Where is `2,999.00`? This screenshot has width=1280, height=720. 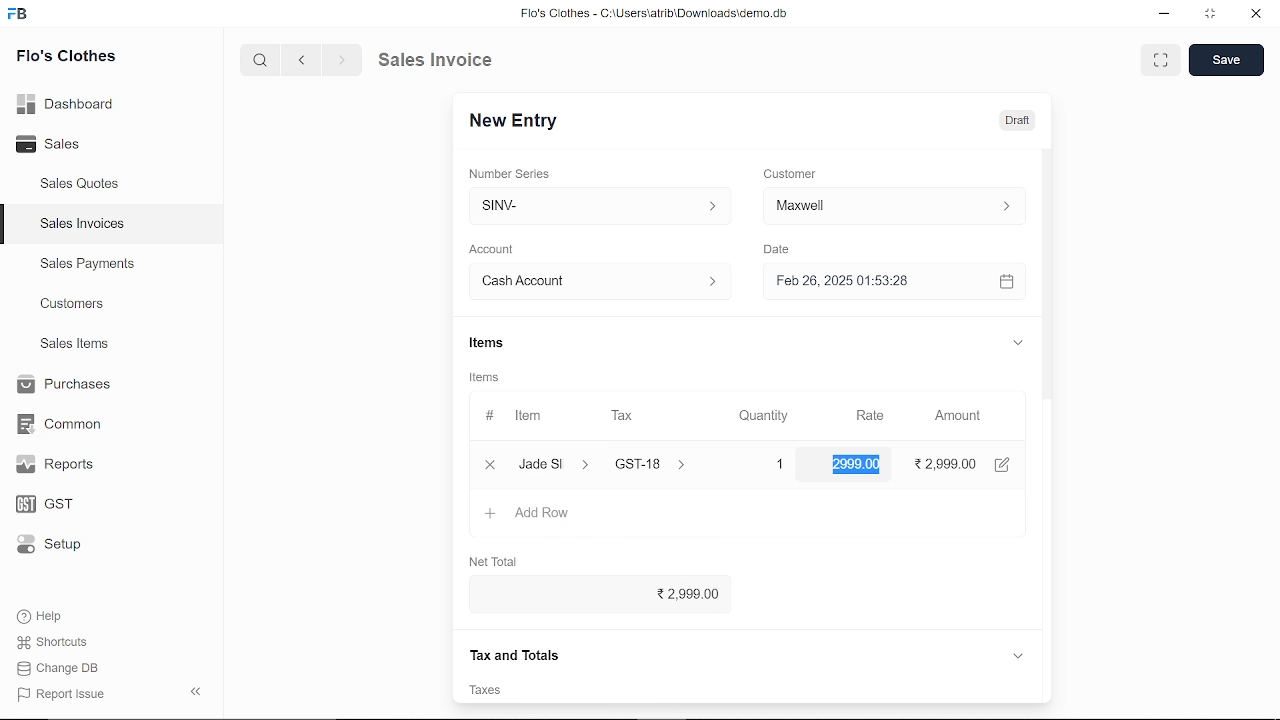
2,999.00 is located at coordinates (857, 464).